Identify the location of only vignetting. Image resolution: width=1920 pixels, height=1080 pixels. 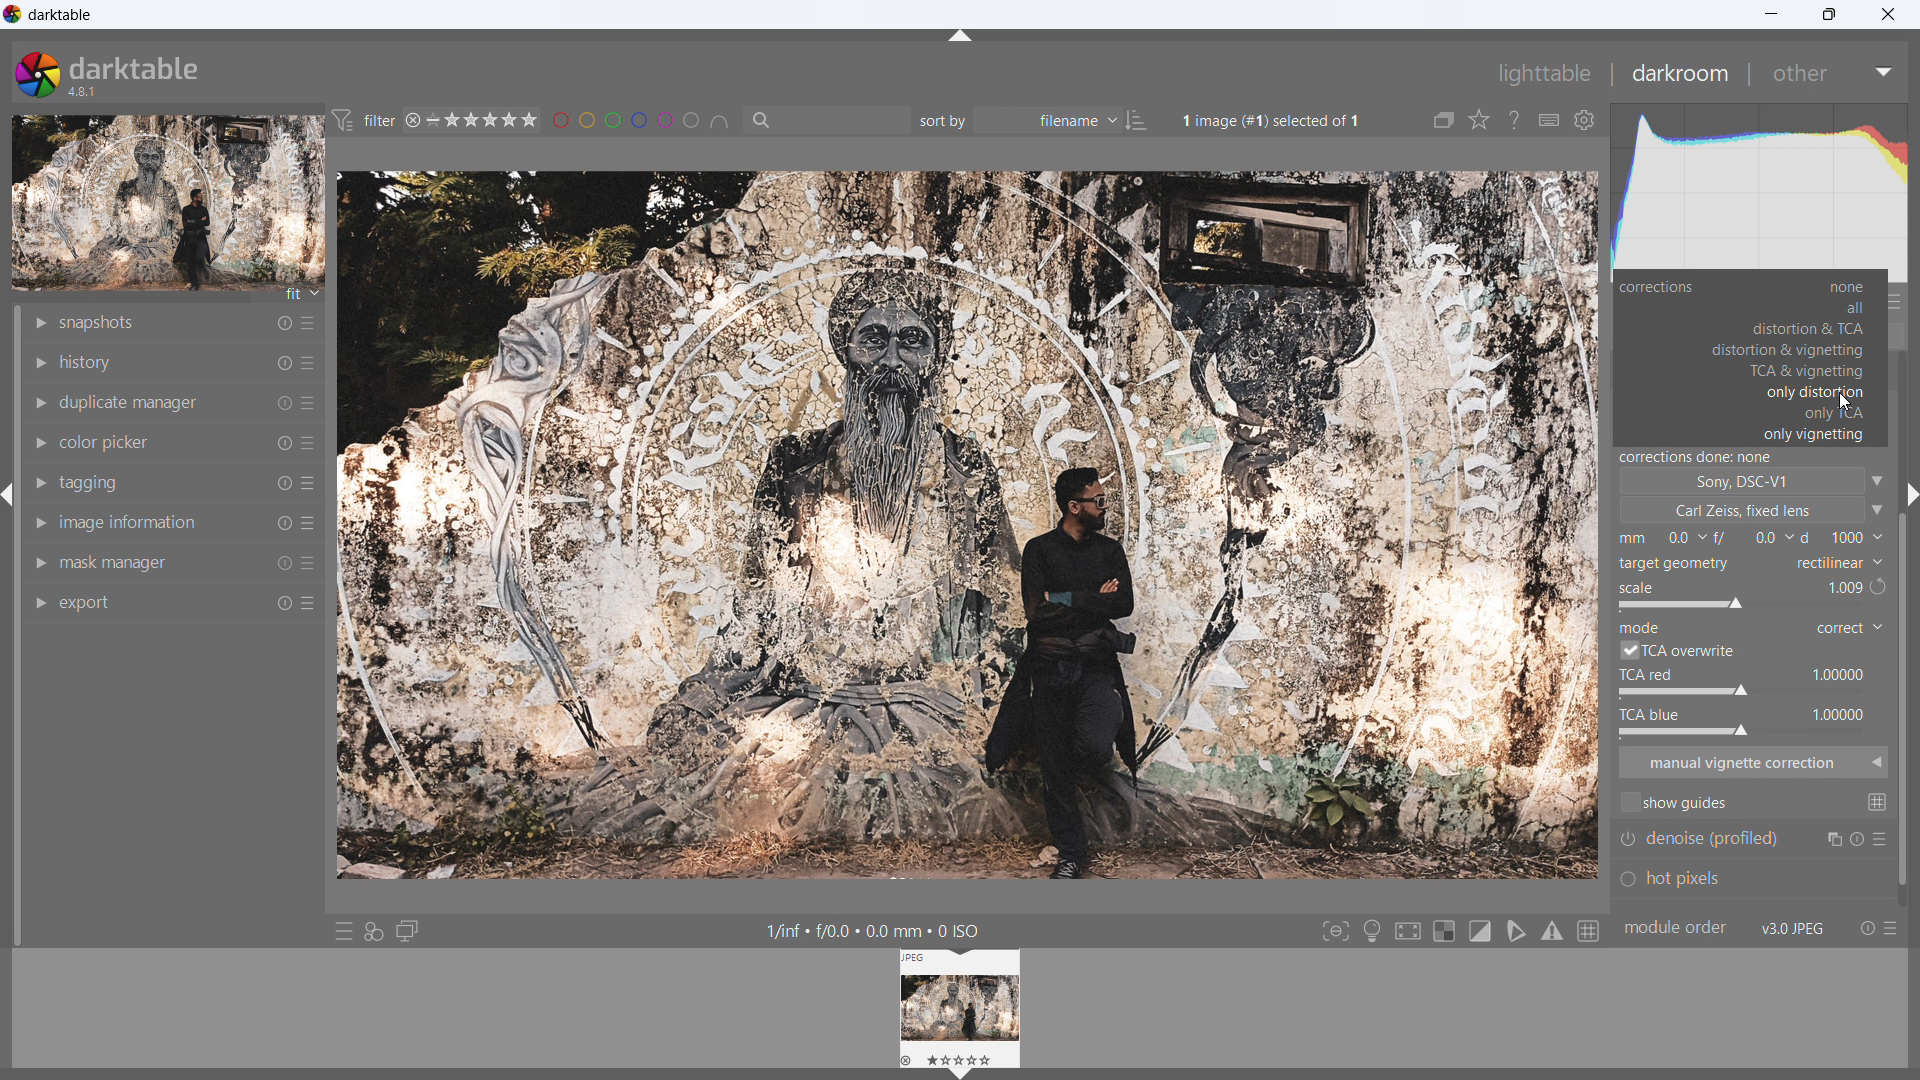
(1816, 435).